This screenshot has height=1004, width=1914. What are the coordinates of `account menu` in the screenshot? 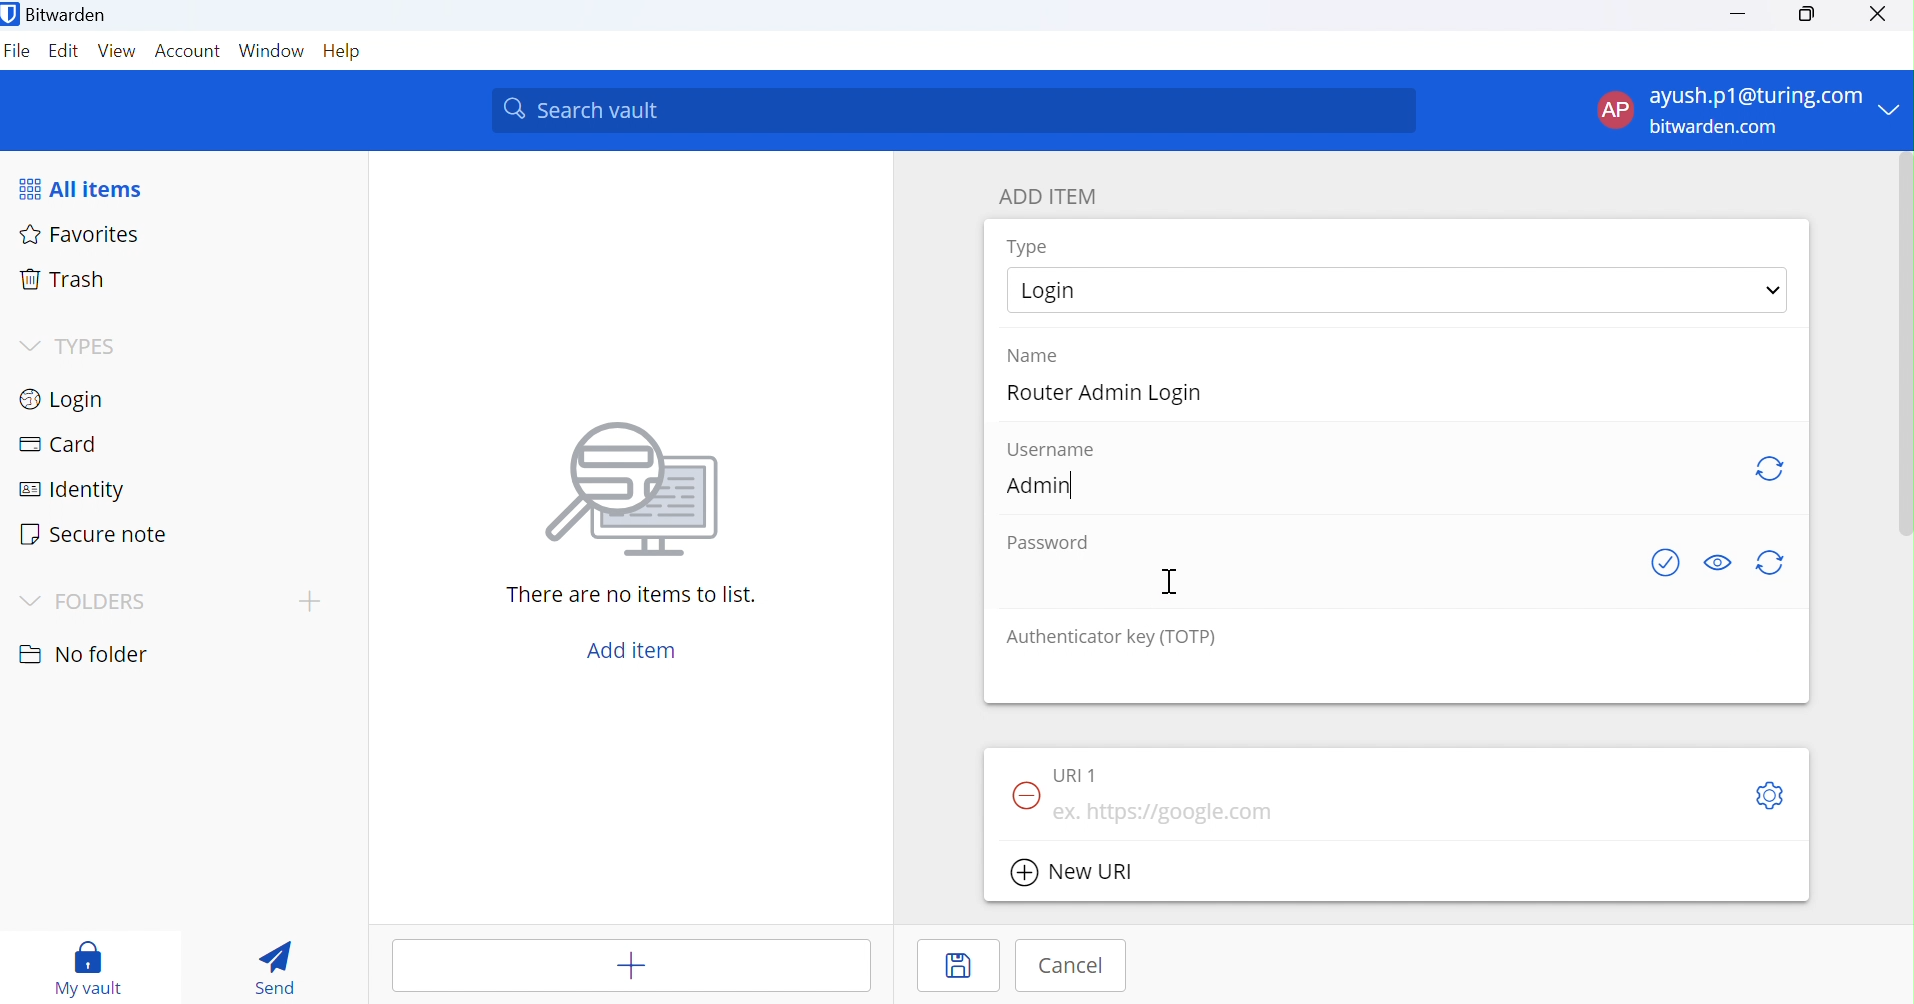 It's located at (1747, 111).